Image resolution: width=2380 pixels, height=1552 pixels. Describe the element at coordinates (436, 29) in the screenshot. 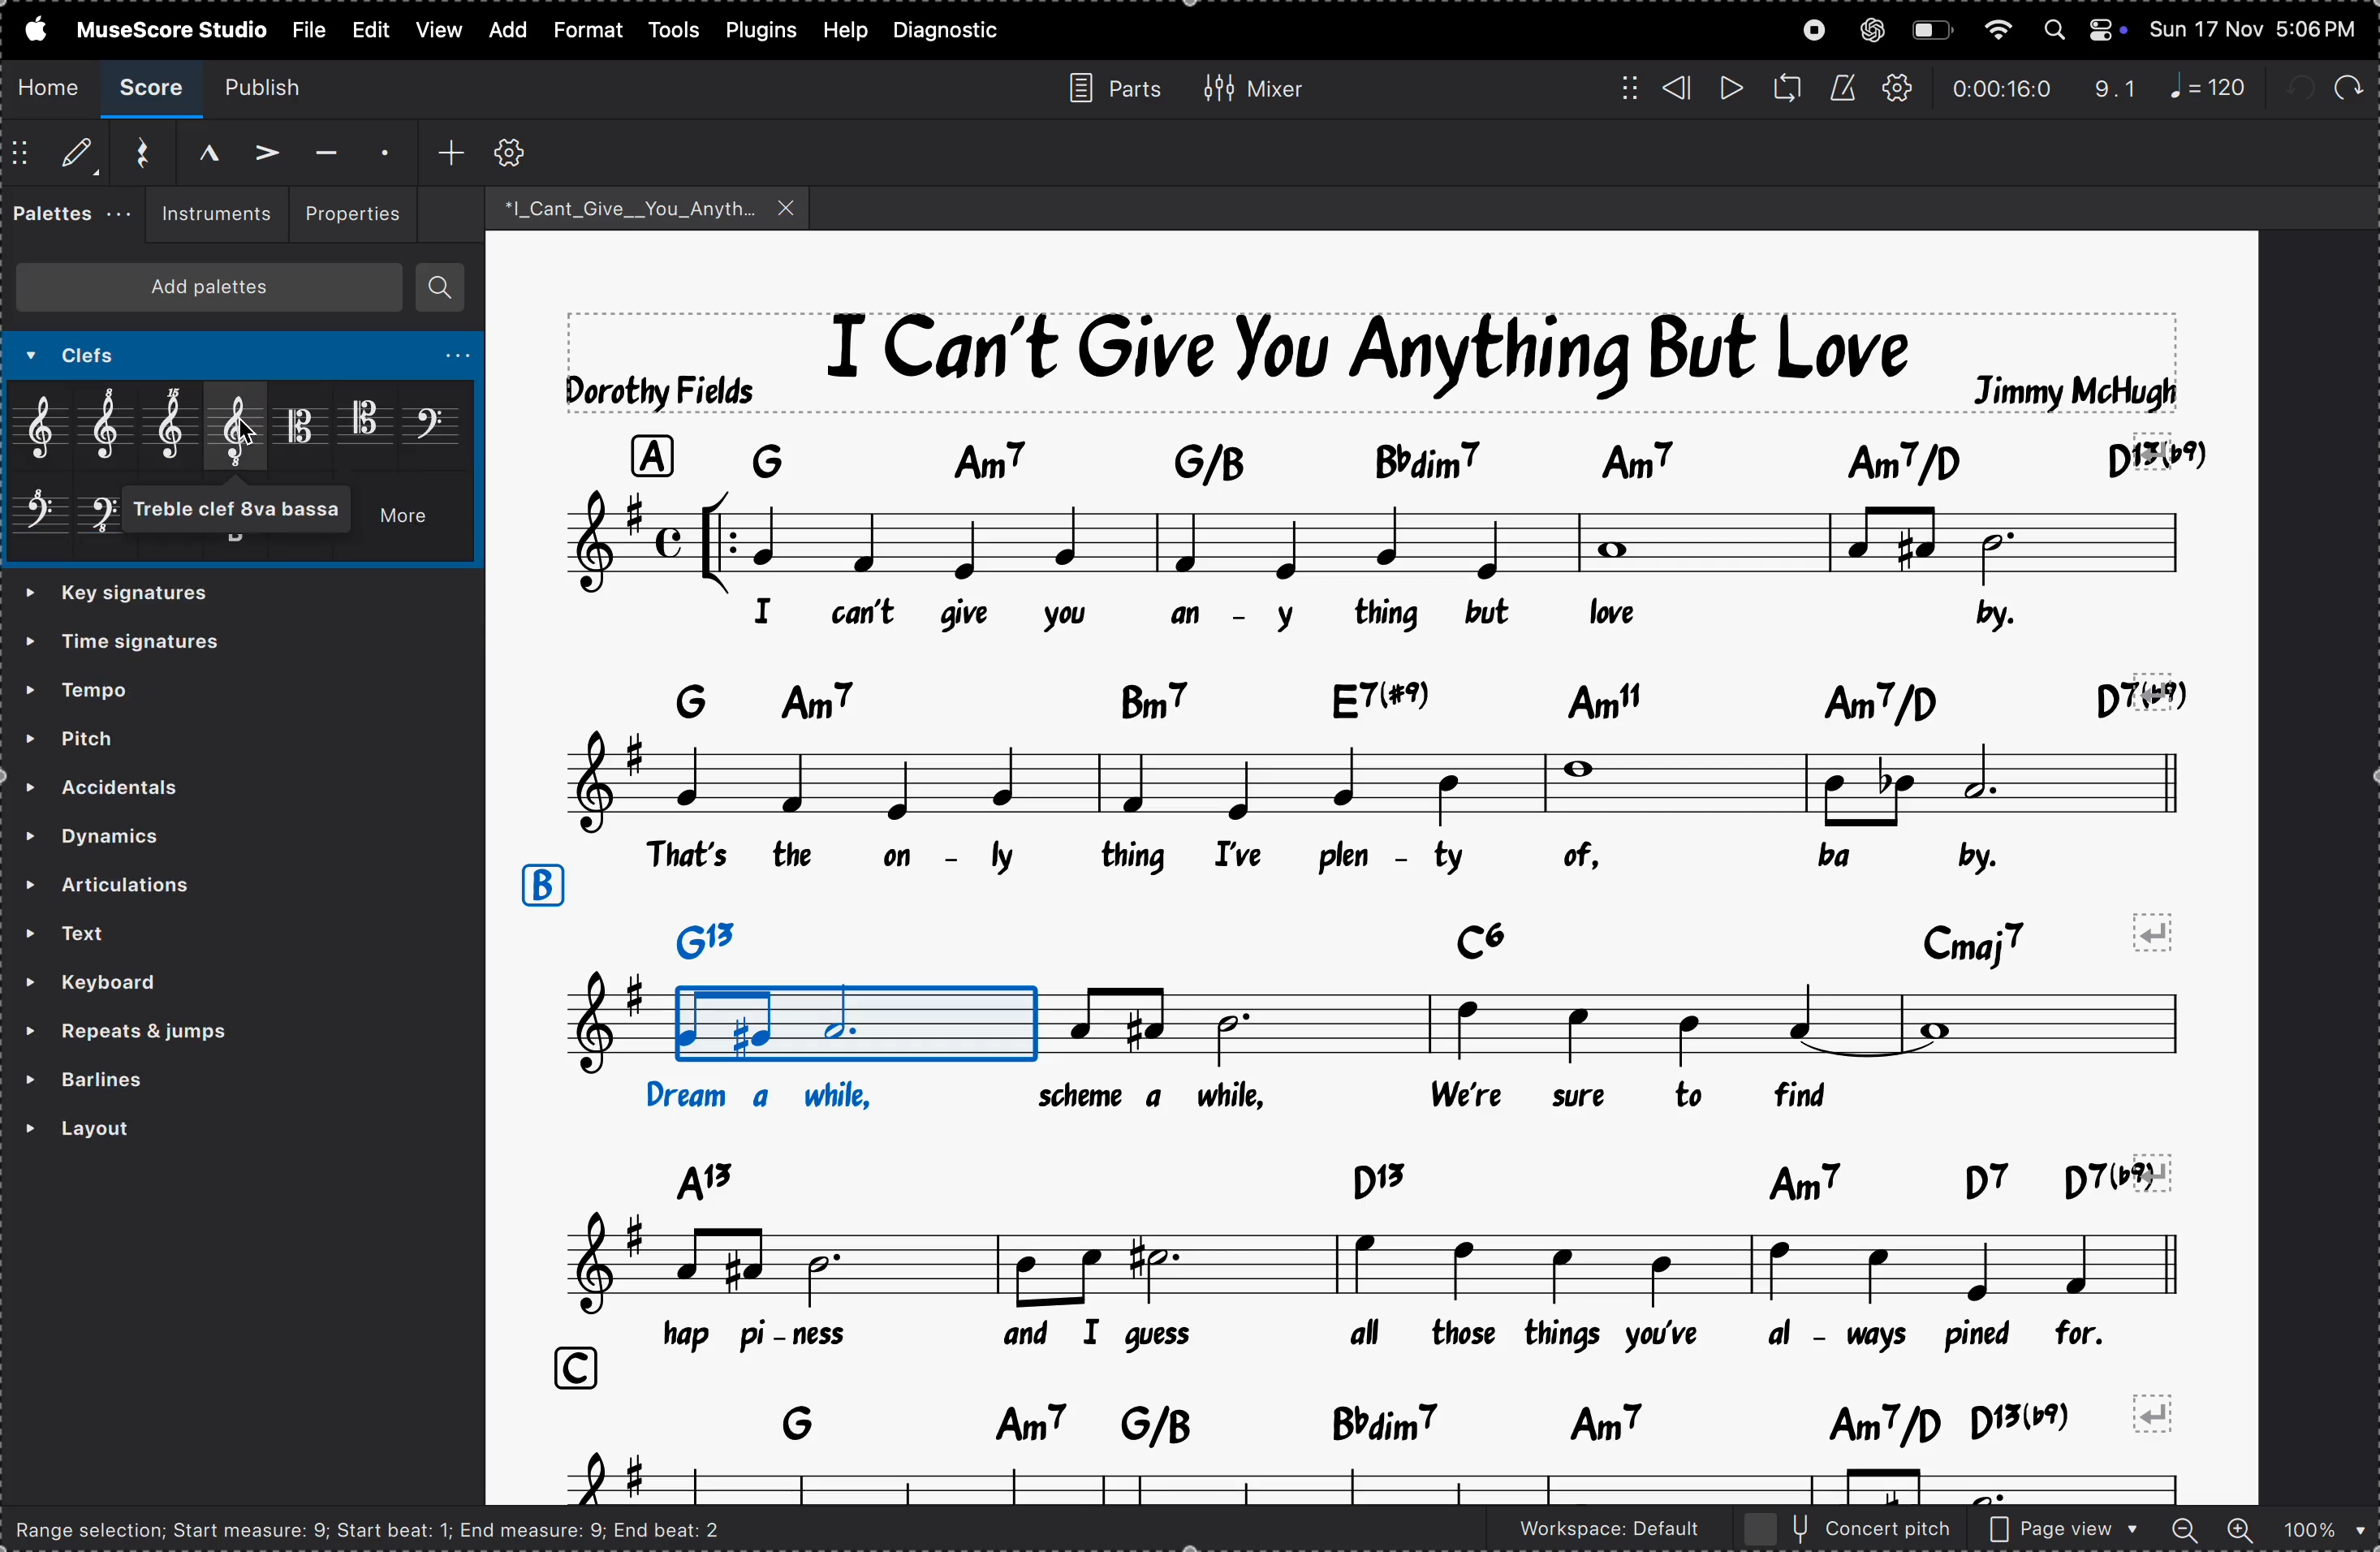

I see `view` at that location.